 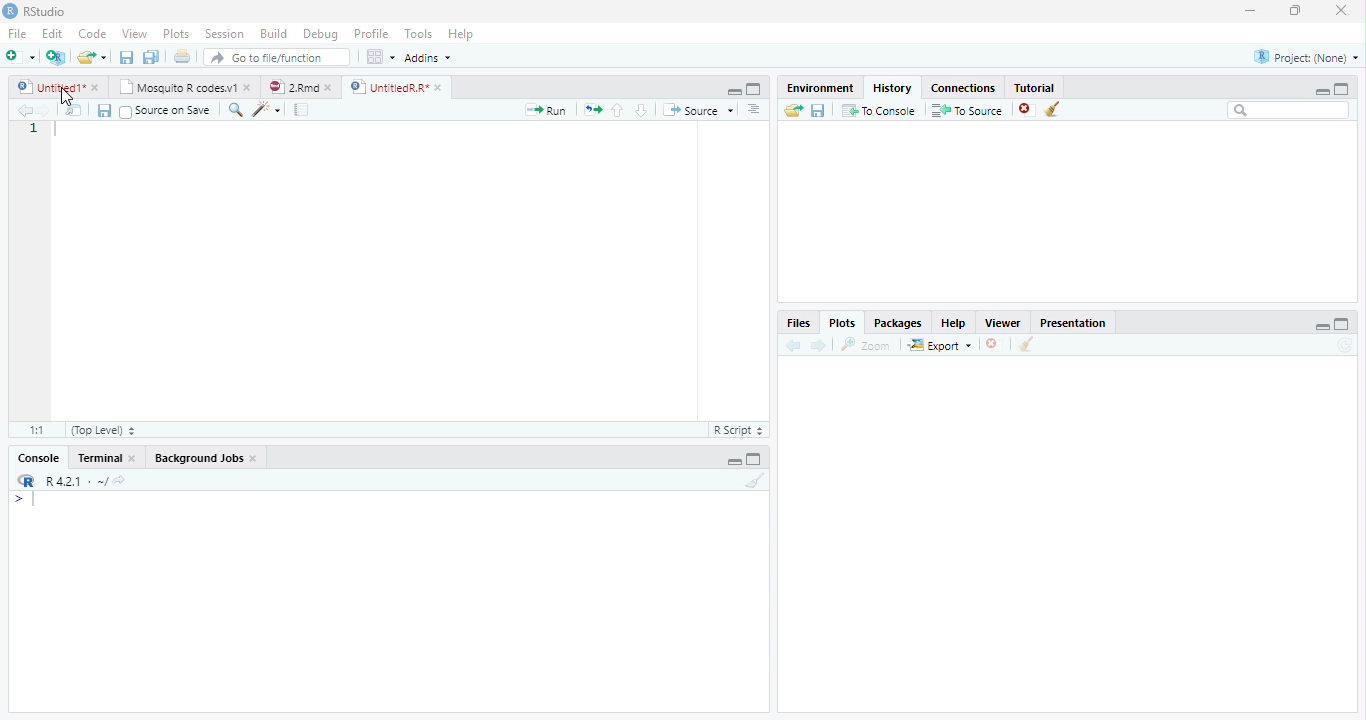 I want to click on Minimize, so click(x=1320, y=92).